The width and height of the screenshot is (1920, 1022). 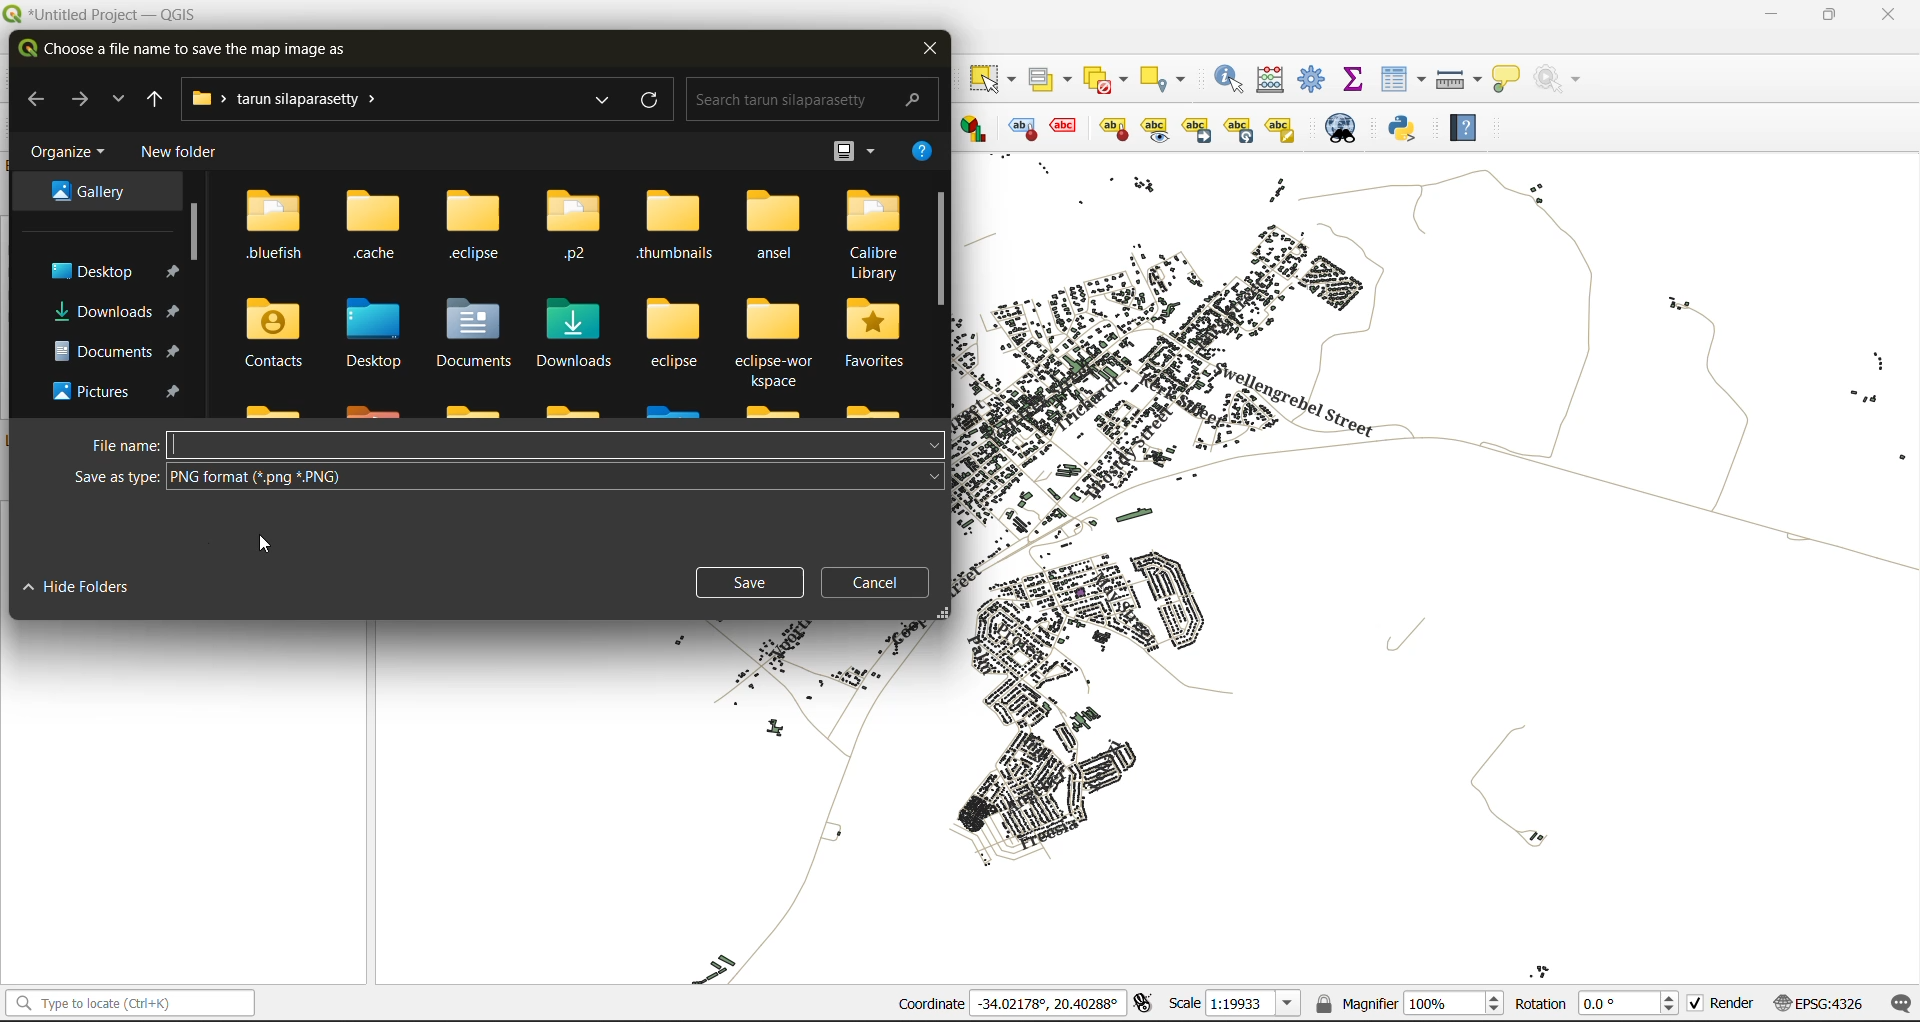 What do you see at coordinates (296, 100) in the screenshot?
I see `file path` at bounding box center [296, 100].